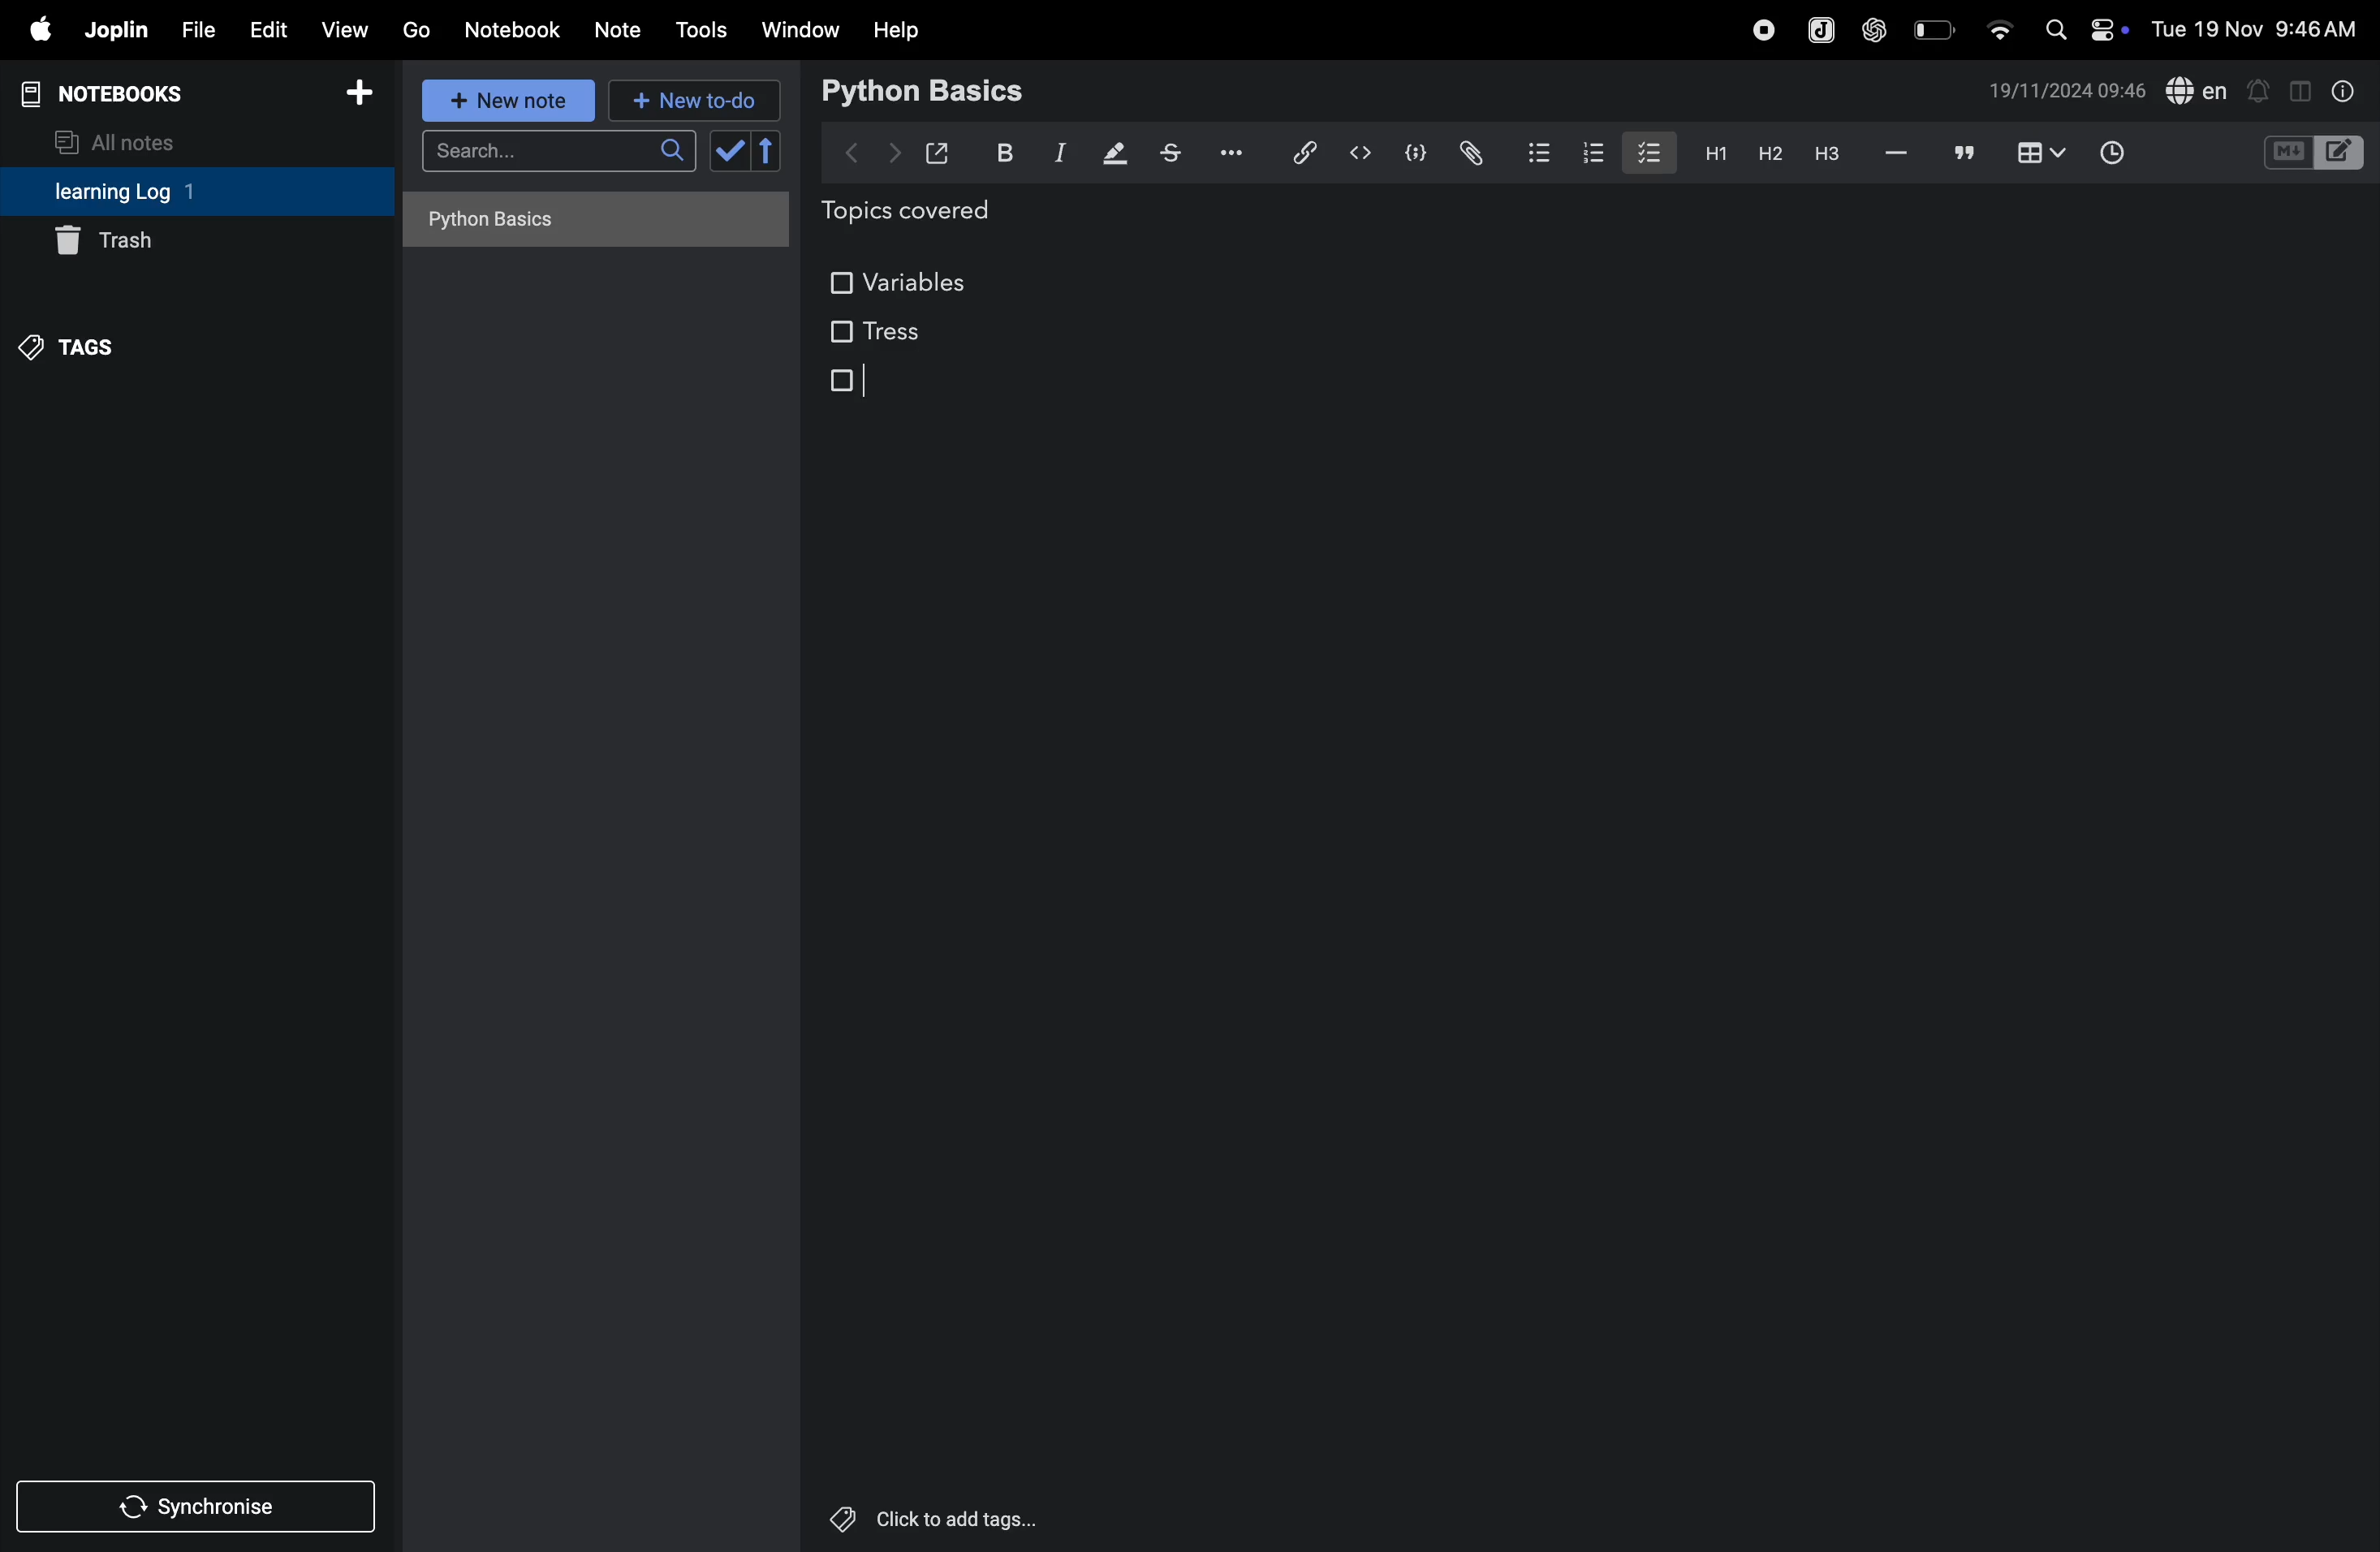 The width and height of the screenshot is (2380, 1552). What do you see at coordinates (1827, 154) in the screenshot?
I see `heading 3` at bounding box center [1827, 154].